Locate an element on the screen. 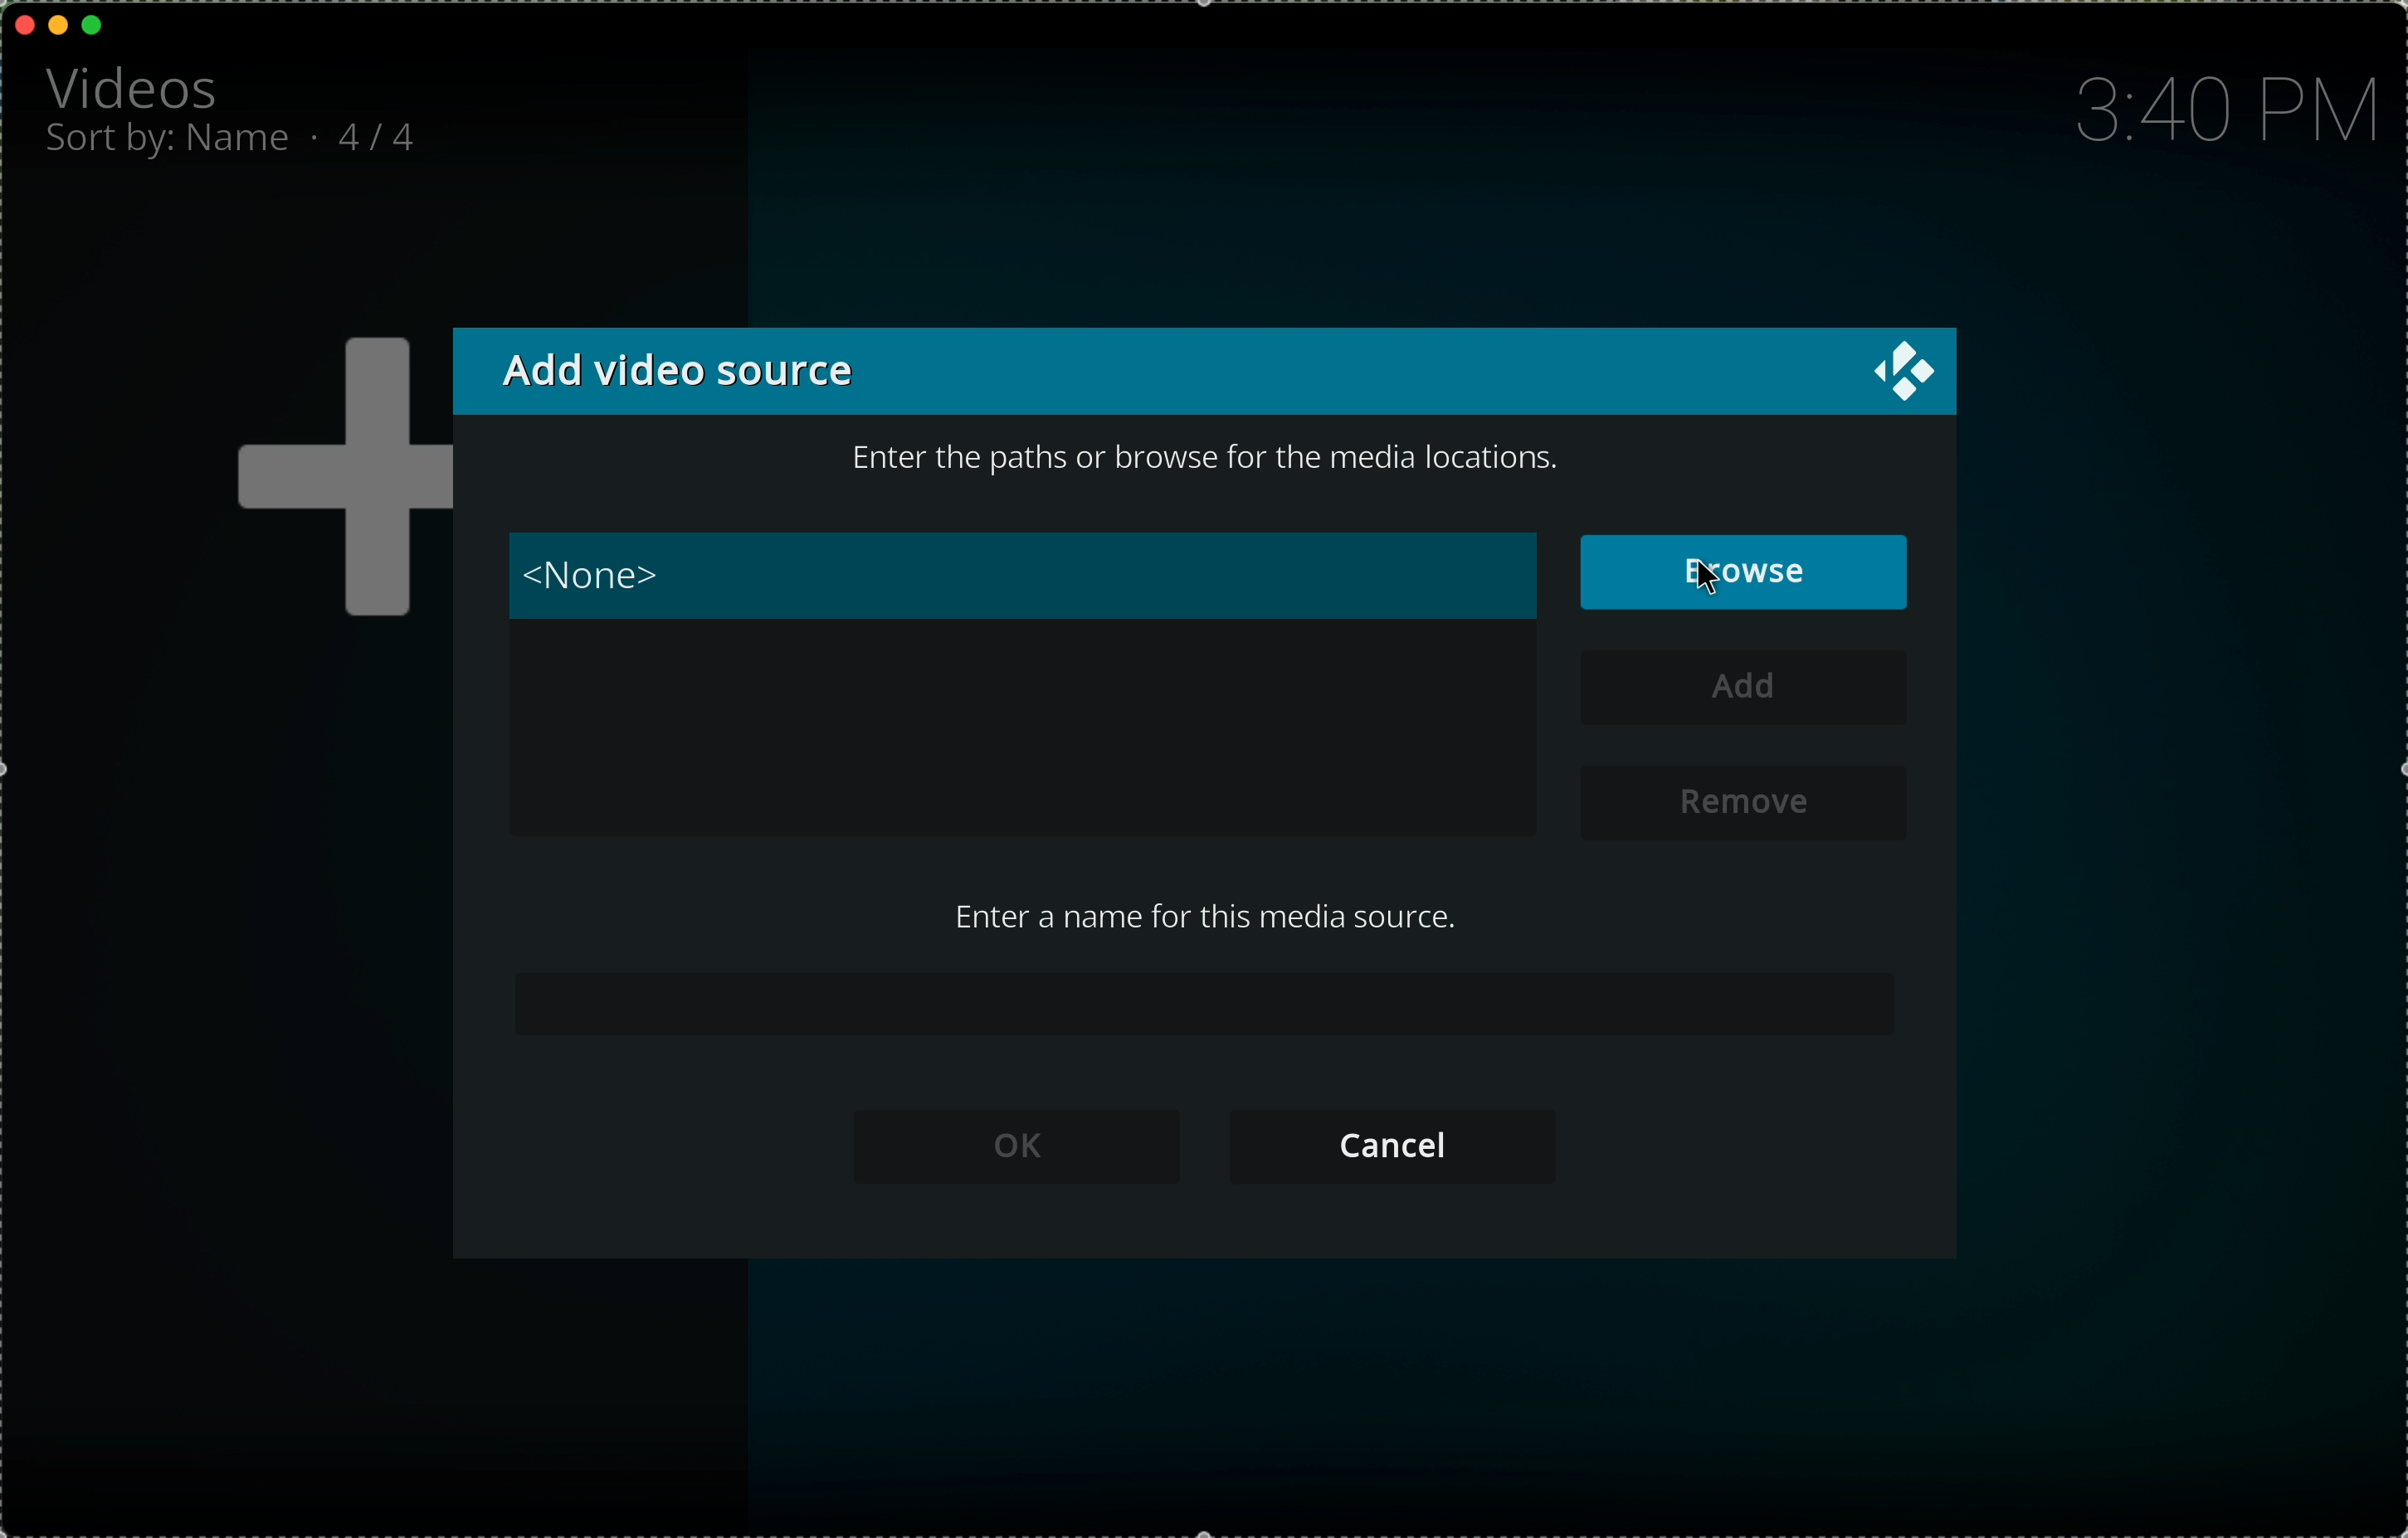  time is located at coordinates (2220, 111).